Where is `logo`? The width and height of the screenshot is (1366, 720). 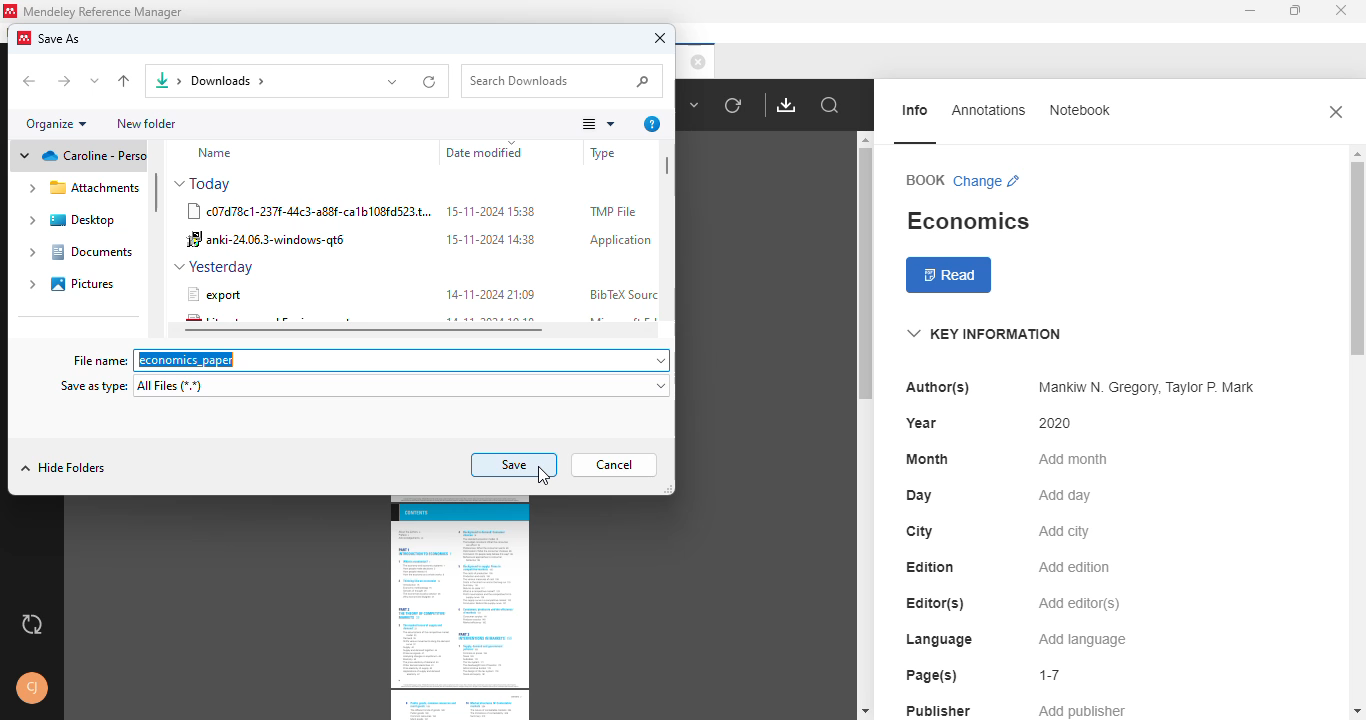 logo is located at coordinates (11, 10).